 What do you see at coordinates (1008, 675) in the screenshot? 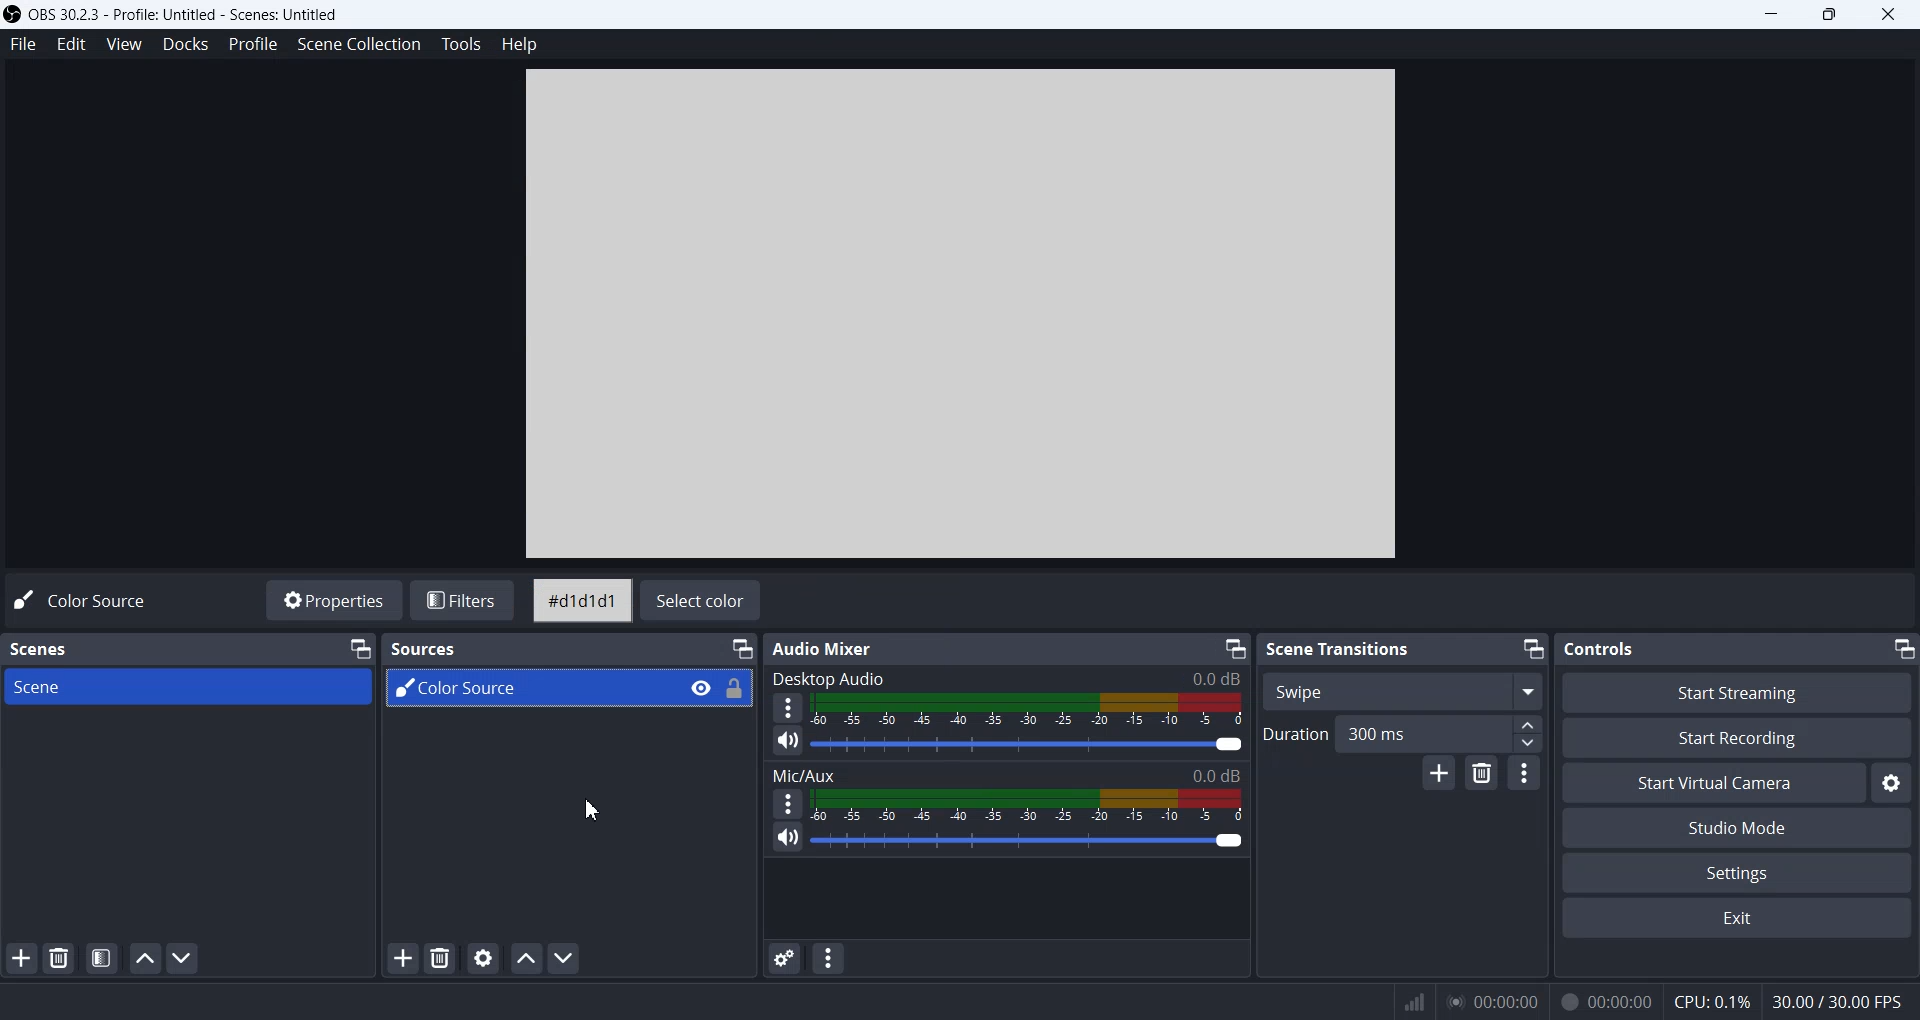
I see `Desktop Audio 0.0 dB` at bounding box center [1008, 675].